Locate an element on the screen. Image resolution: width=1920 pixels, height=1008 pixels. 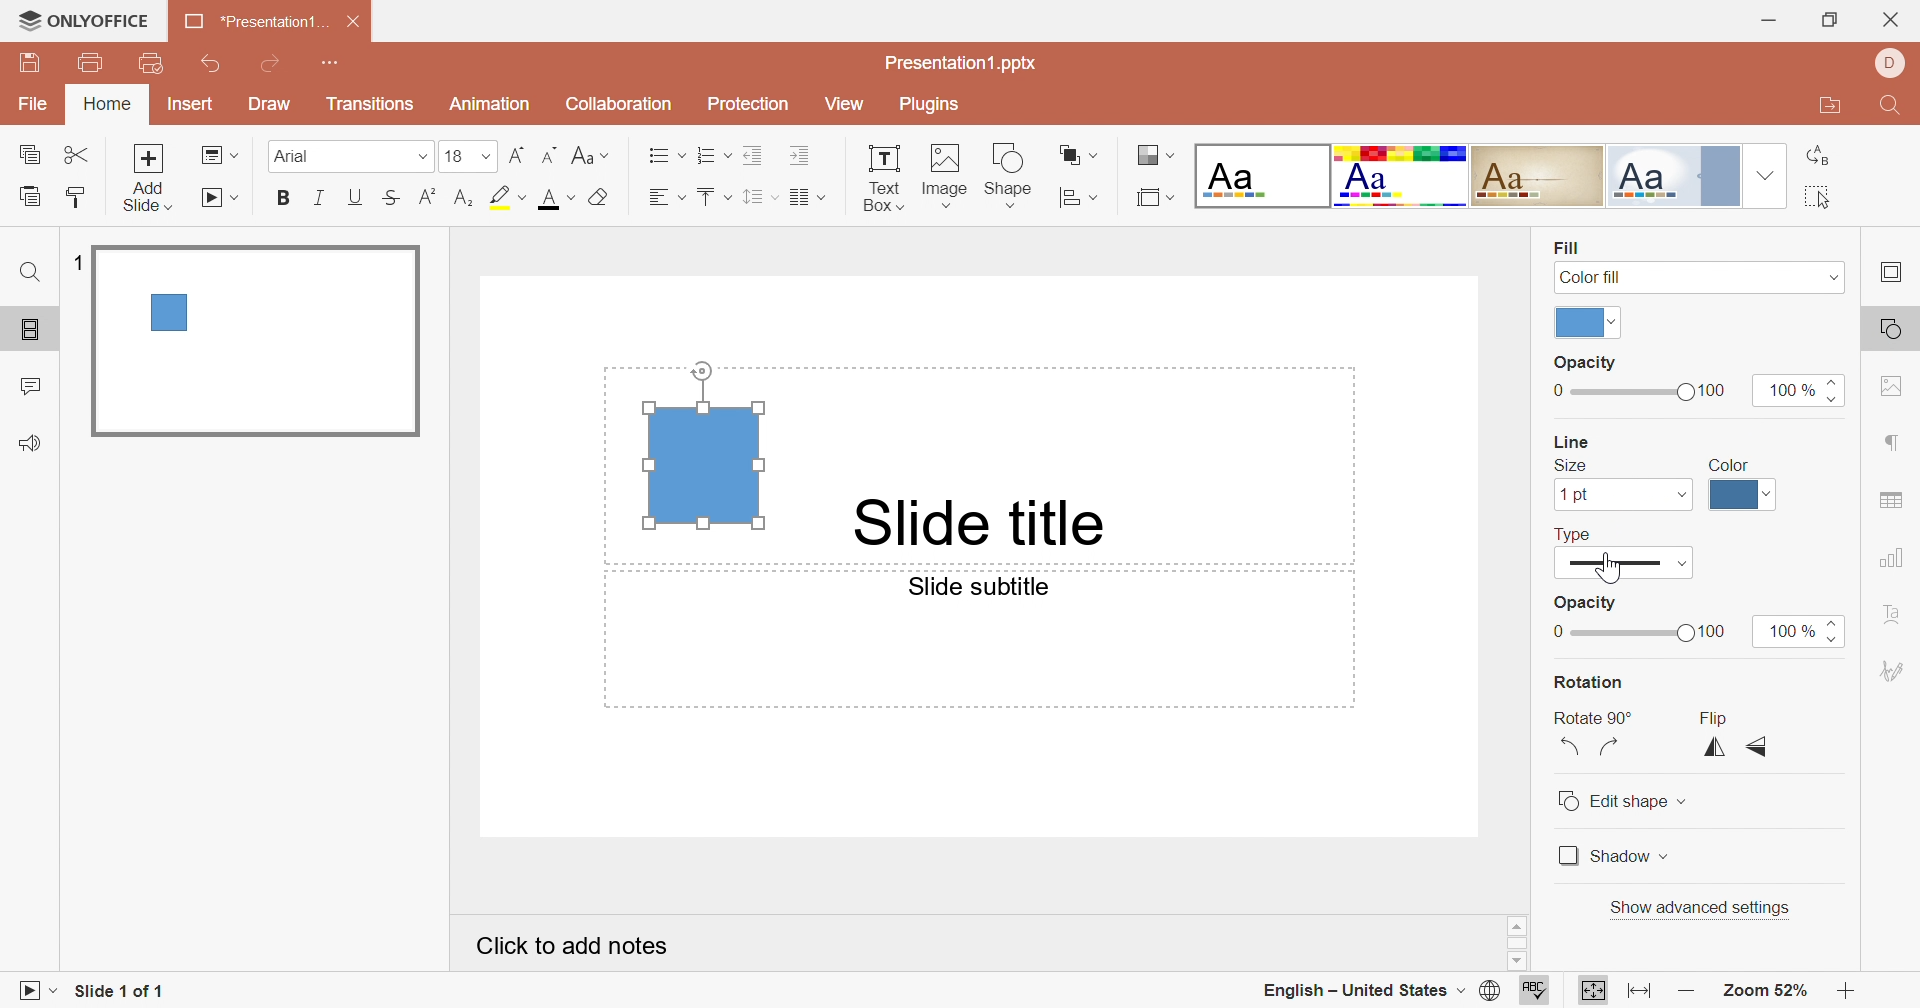
Insert is located at coordinates (189, 105).